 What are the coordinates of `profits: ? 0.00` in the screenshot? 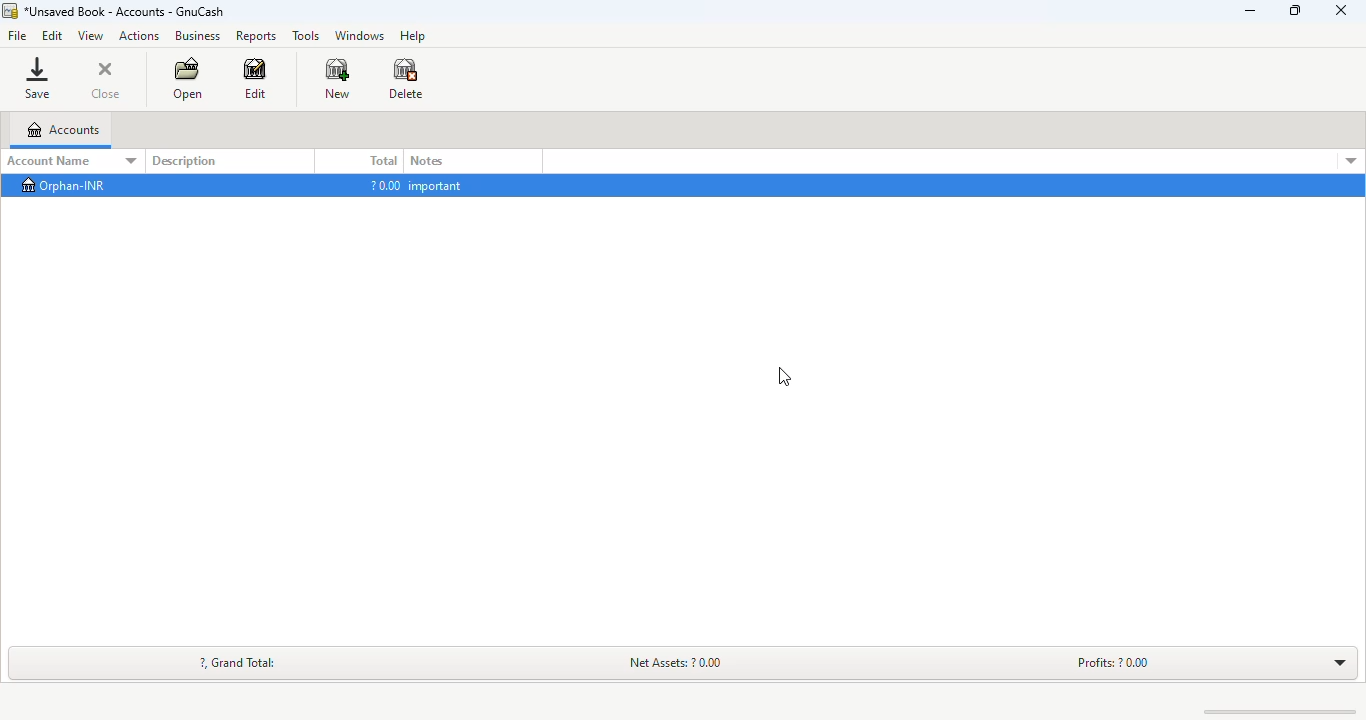 It's located at (1113, 662).